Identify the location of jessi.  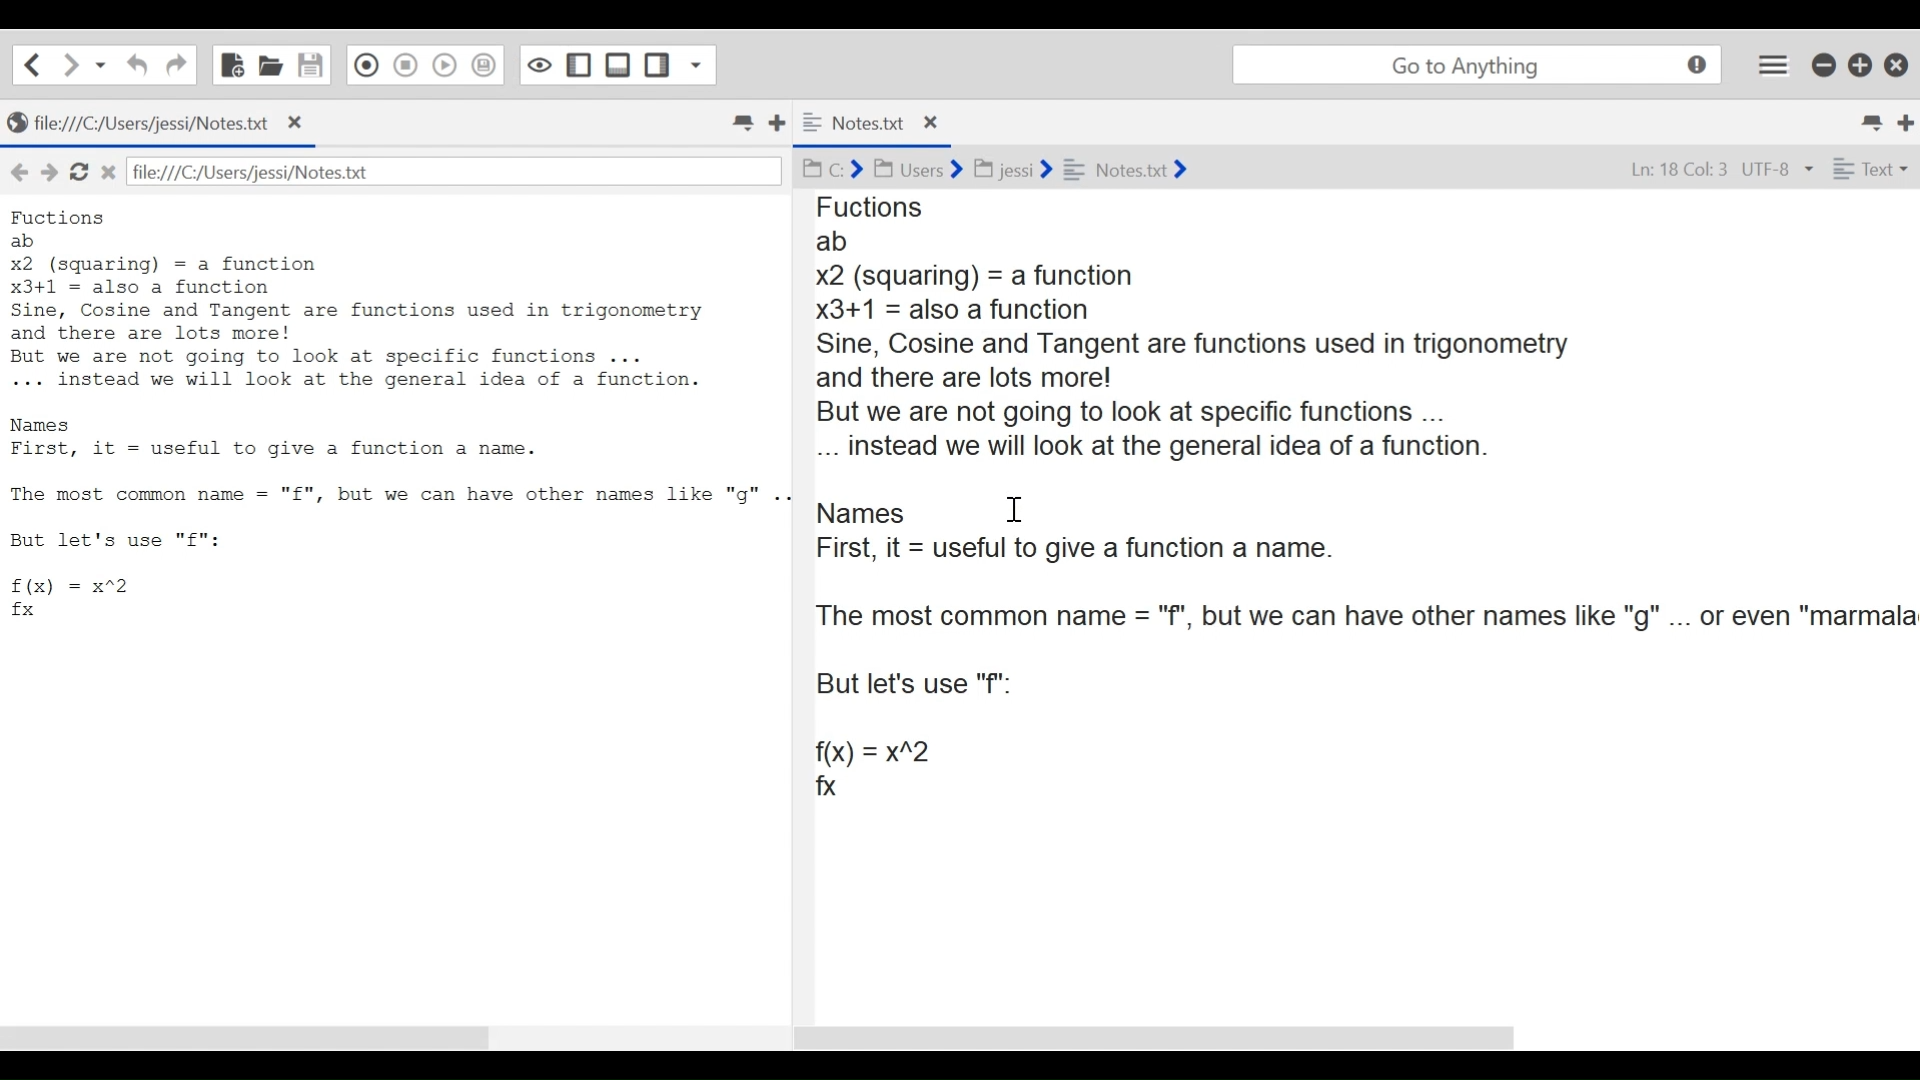
(1006, 170).